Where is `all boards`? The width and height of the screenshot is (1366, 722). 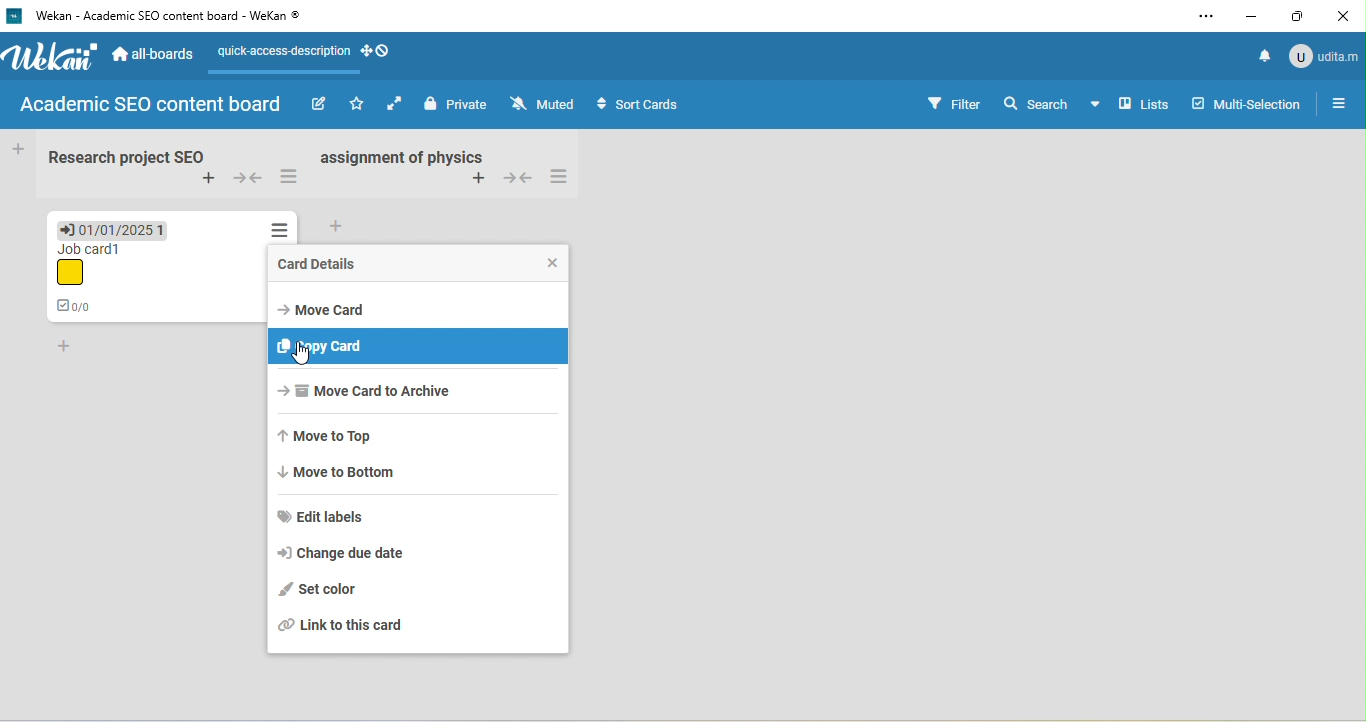
all boards is located at coordinates (155, 57).